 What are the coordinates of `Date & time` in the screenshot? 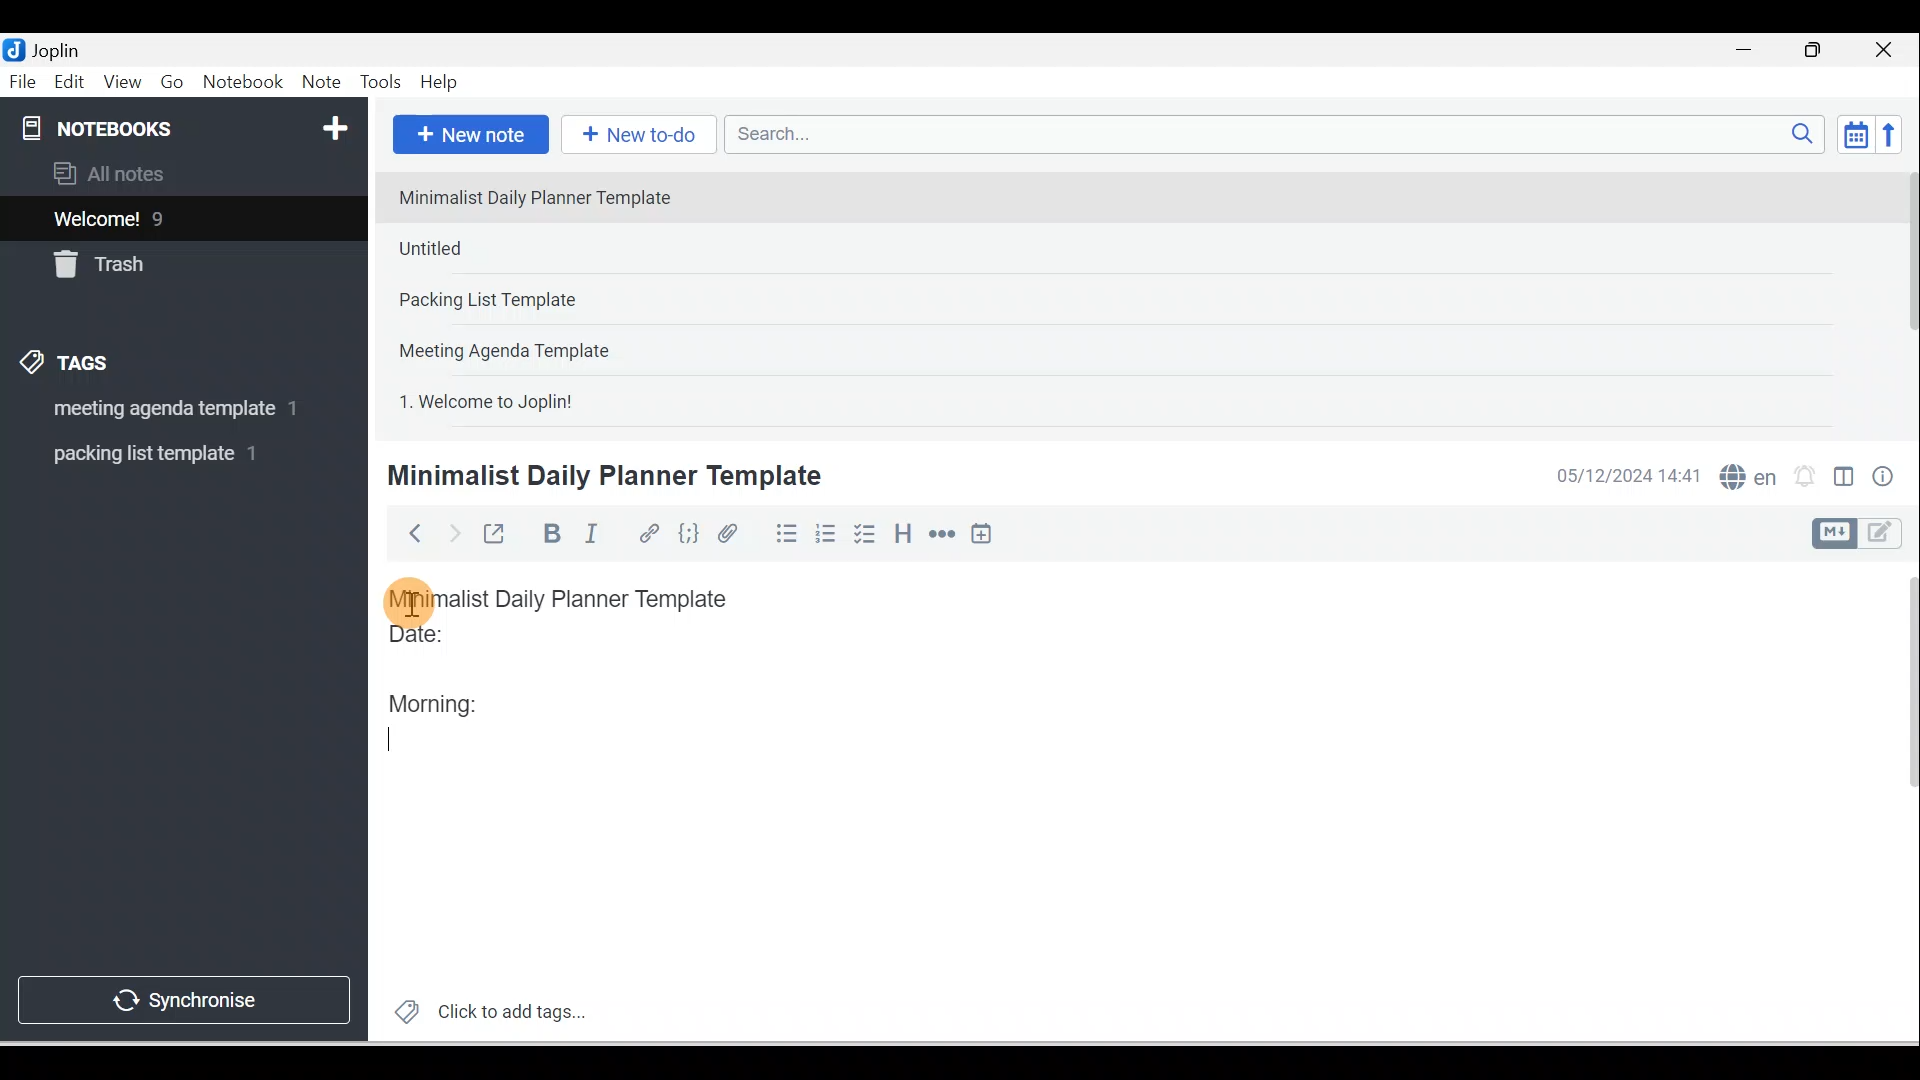 It's located at (1625, 476).